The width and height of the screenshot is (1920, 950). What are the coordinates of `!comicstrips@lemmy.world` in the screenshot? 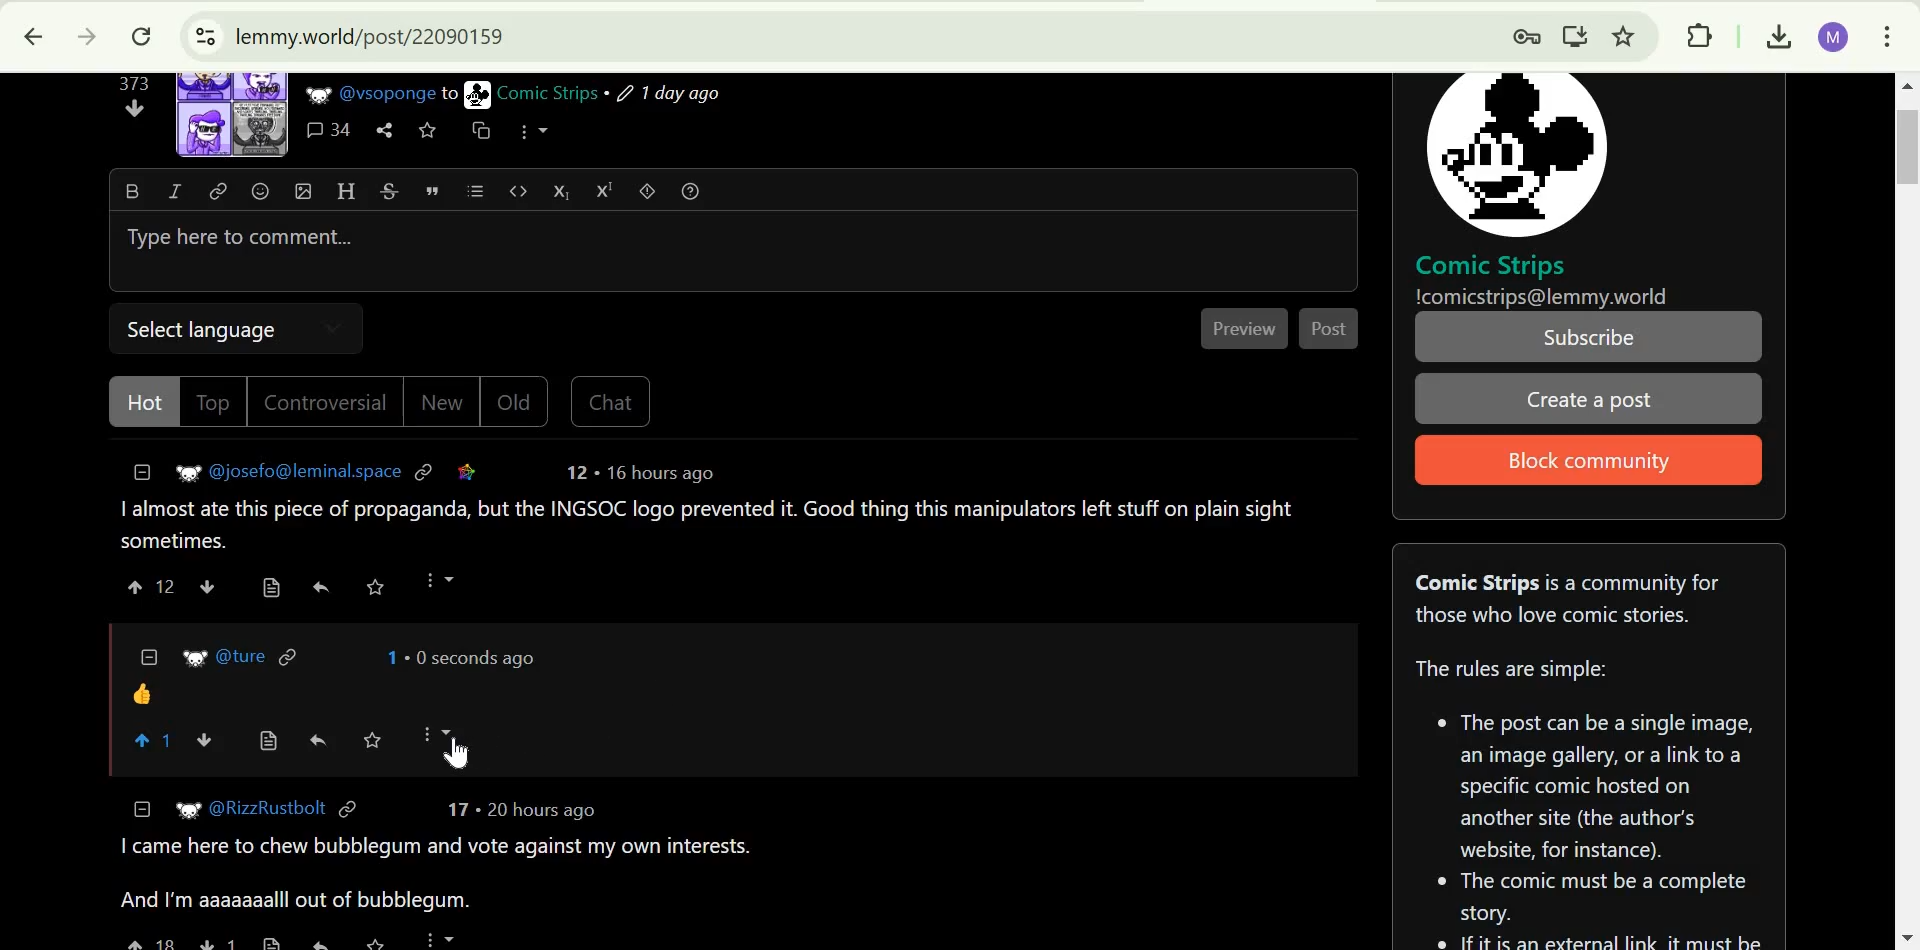 It's located at (1543, 297).